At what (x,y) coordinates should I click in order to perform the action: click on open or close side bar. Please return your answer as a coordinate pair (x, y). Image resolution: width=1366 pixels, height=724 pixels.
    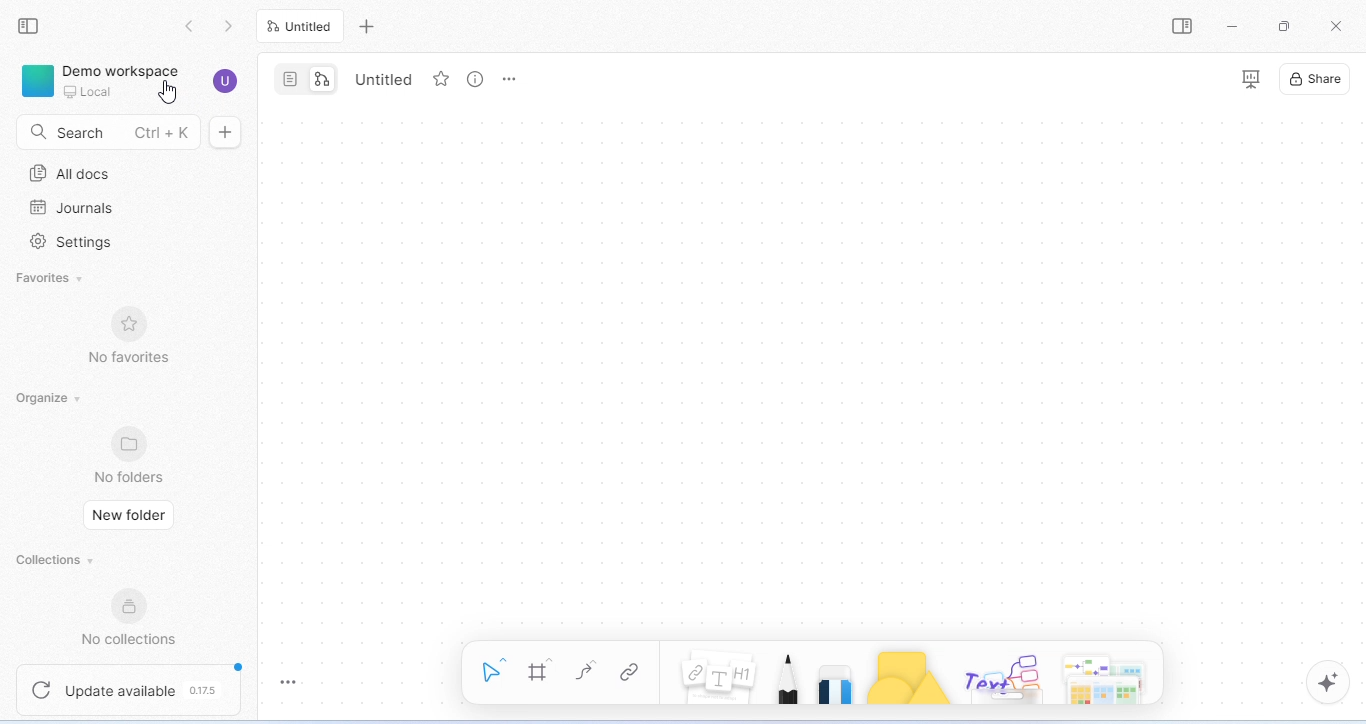
    Looking at the image, I should click on (1182, 26).